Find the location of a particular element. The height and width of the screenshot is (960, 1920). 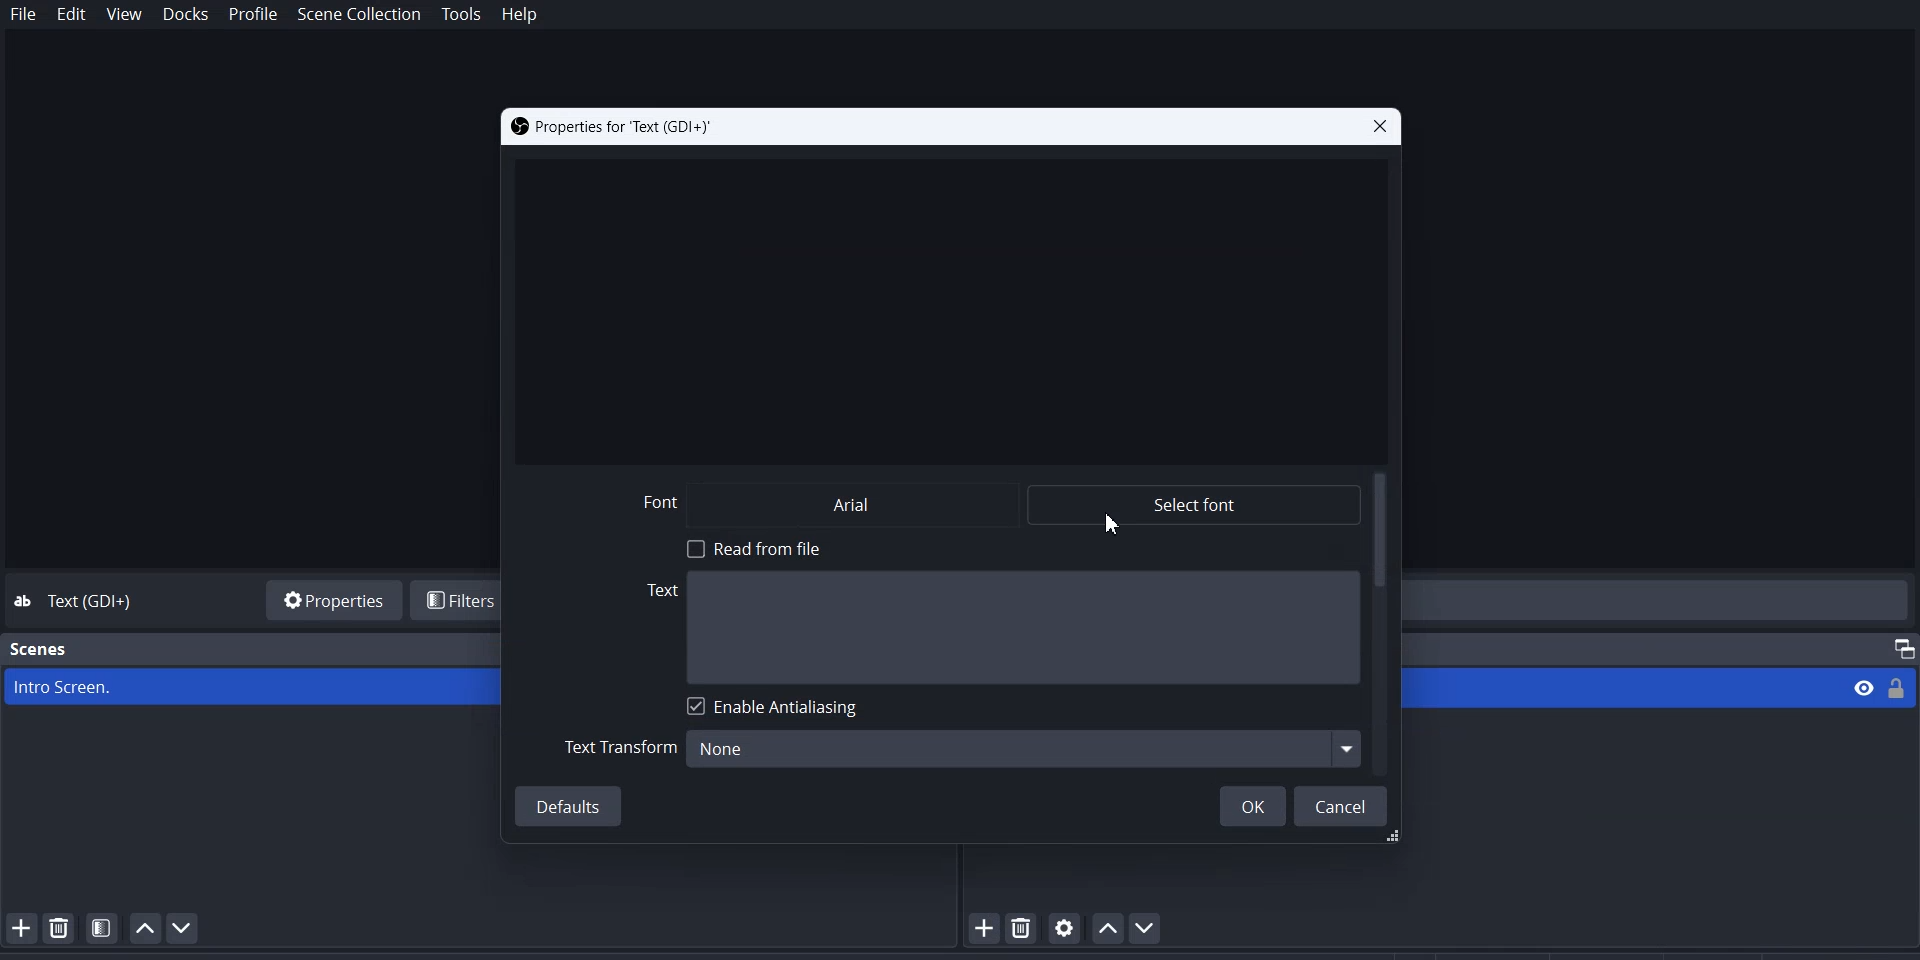

Scenes is located at coordinates (45, 646).